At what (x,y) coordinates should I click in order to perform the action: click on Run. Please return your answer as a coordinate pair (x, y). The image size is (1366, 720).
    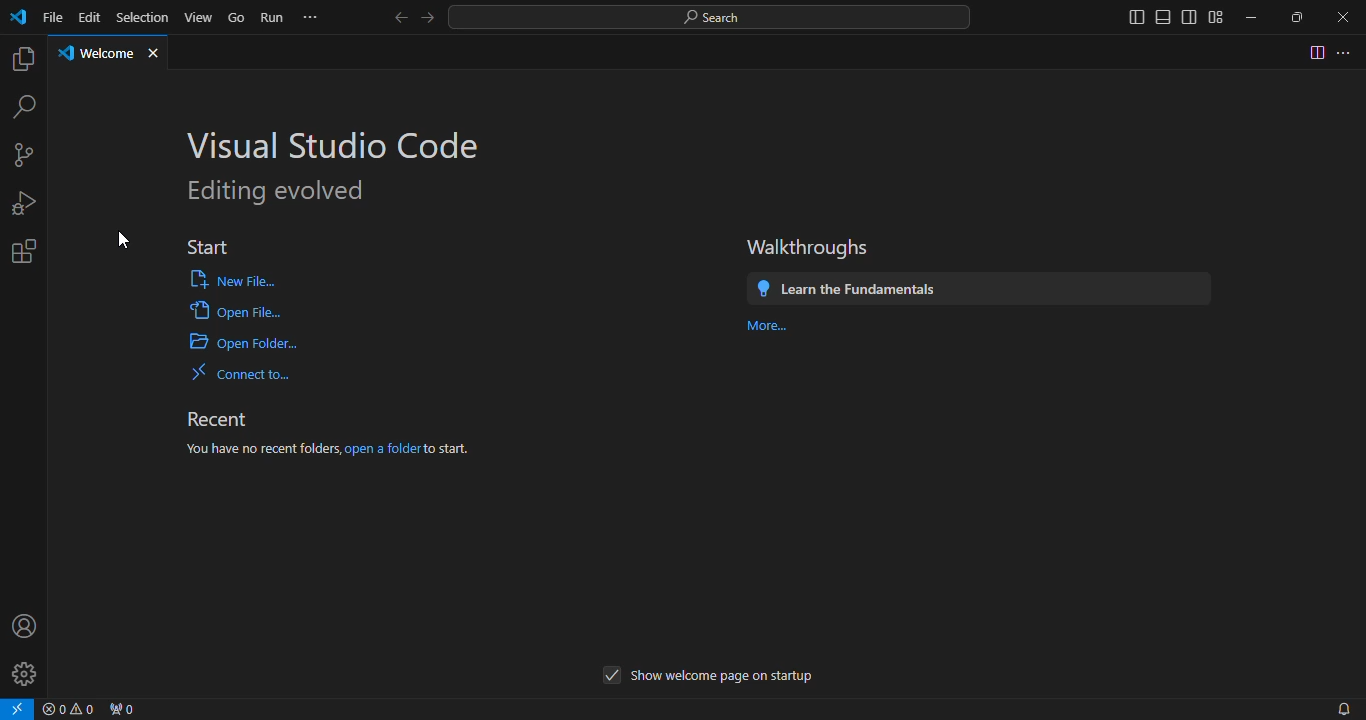
    Looking at the image, I should click on (271, 16).